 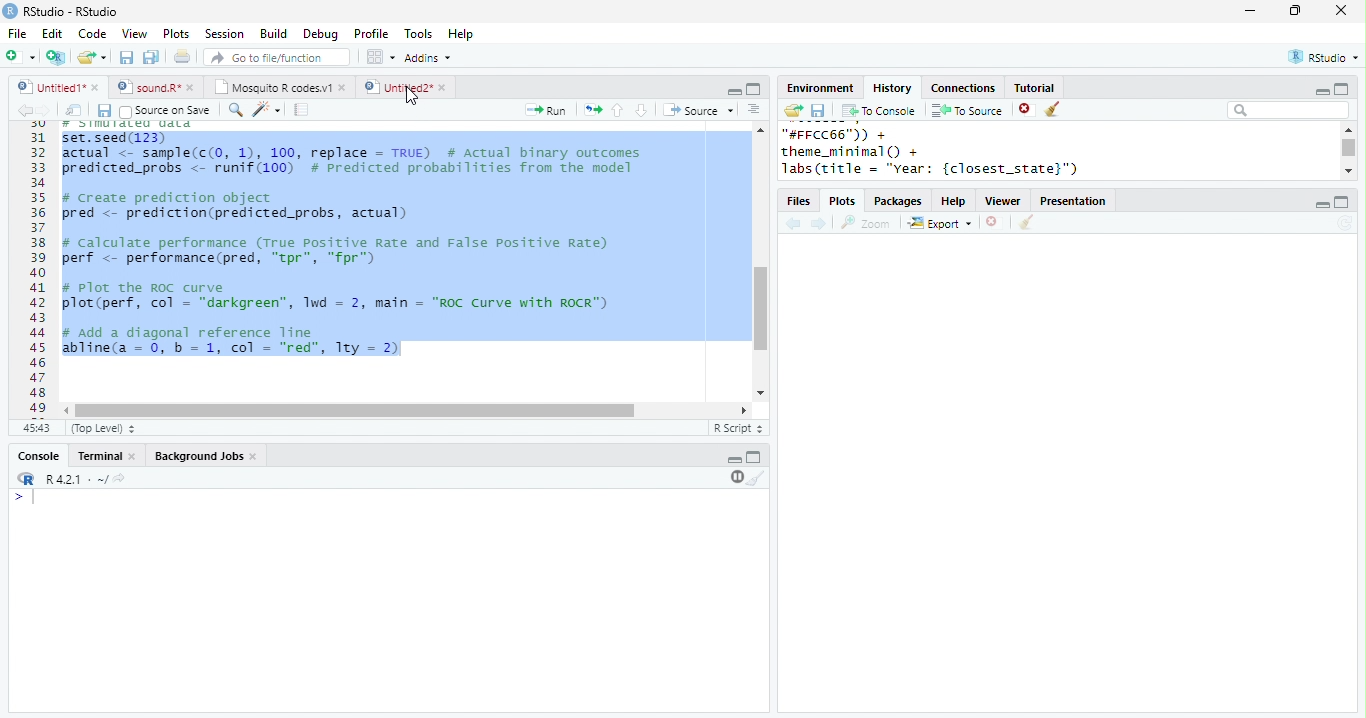 I want to click on R Script, so click(x=739, y=427).